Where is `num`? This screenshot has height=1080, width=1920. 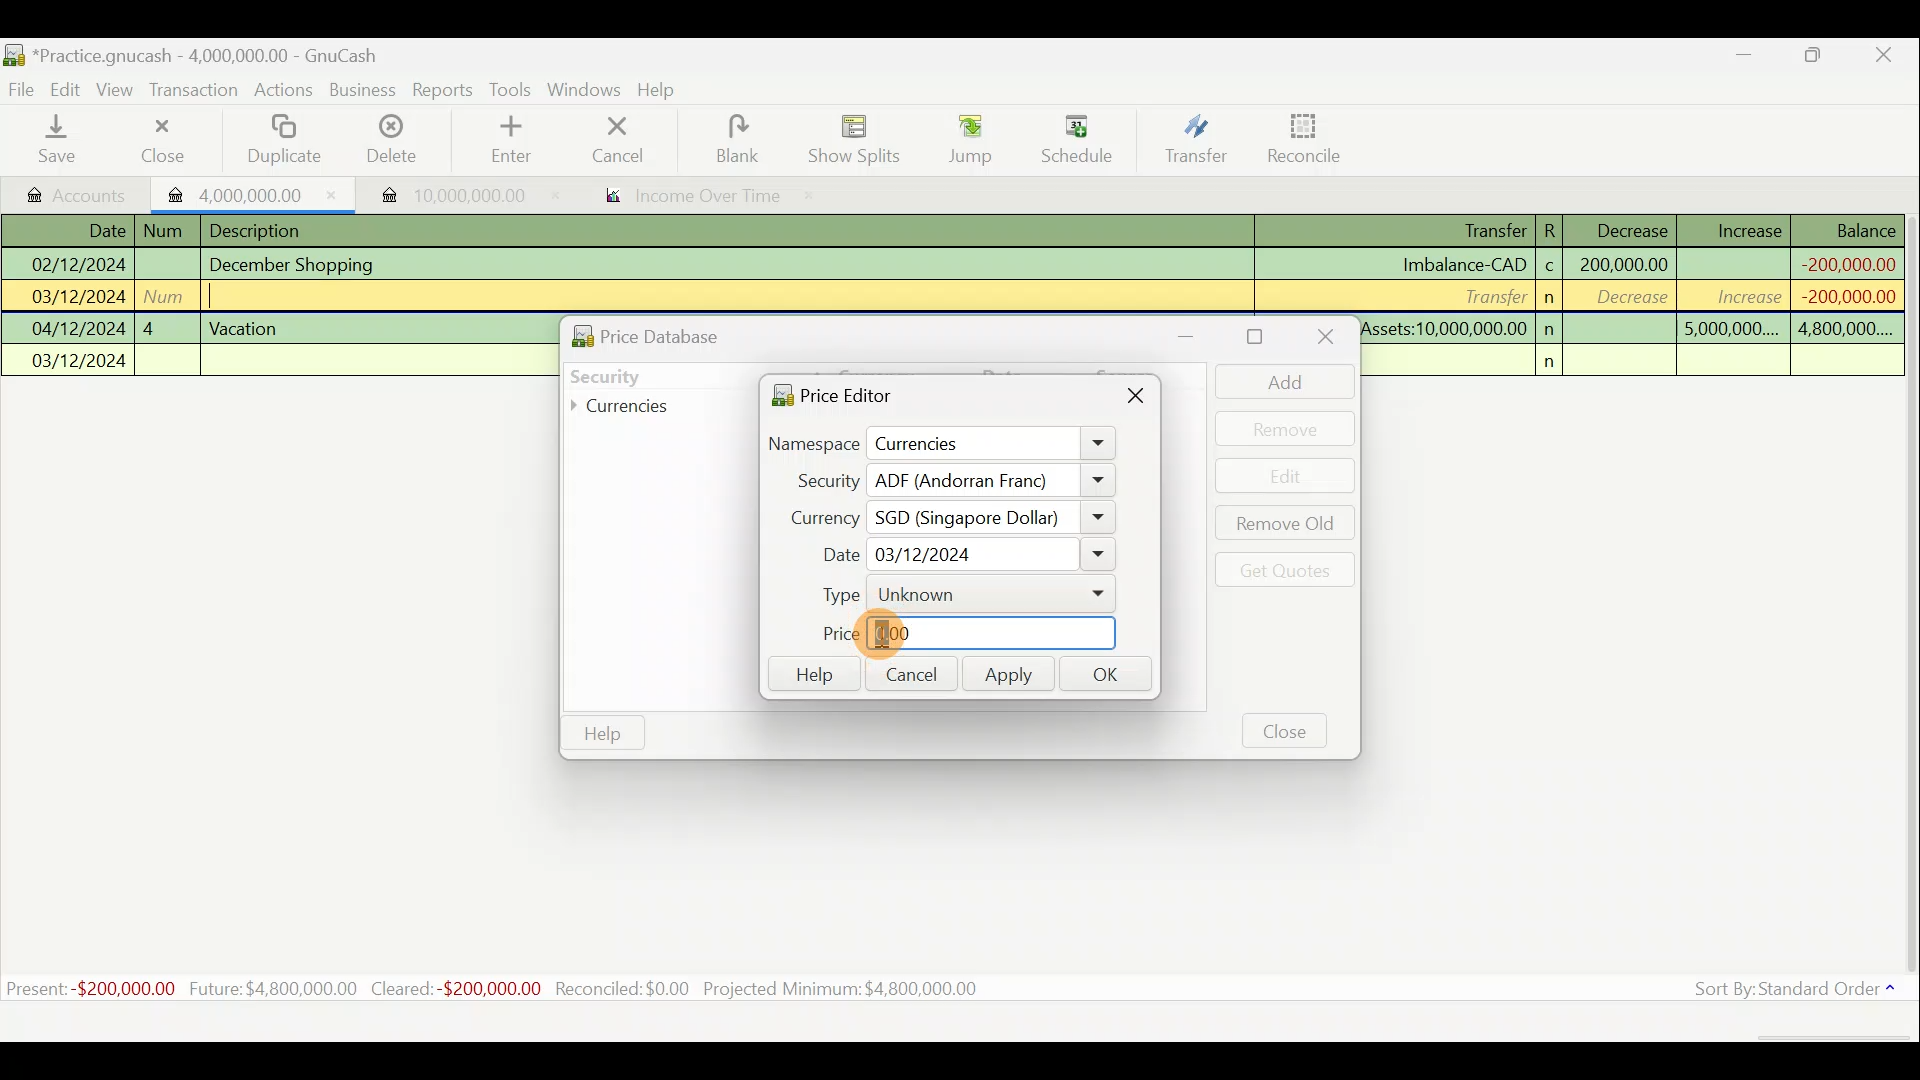 num is located at coordinates (168, 231).